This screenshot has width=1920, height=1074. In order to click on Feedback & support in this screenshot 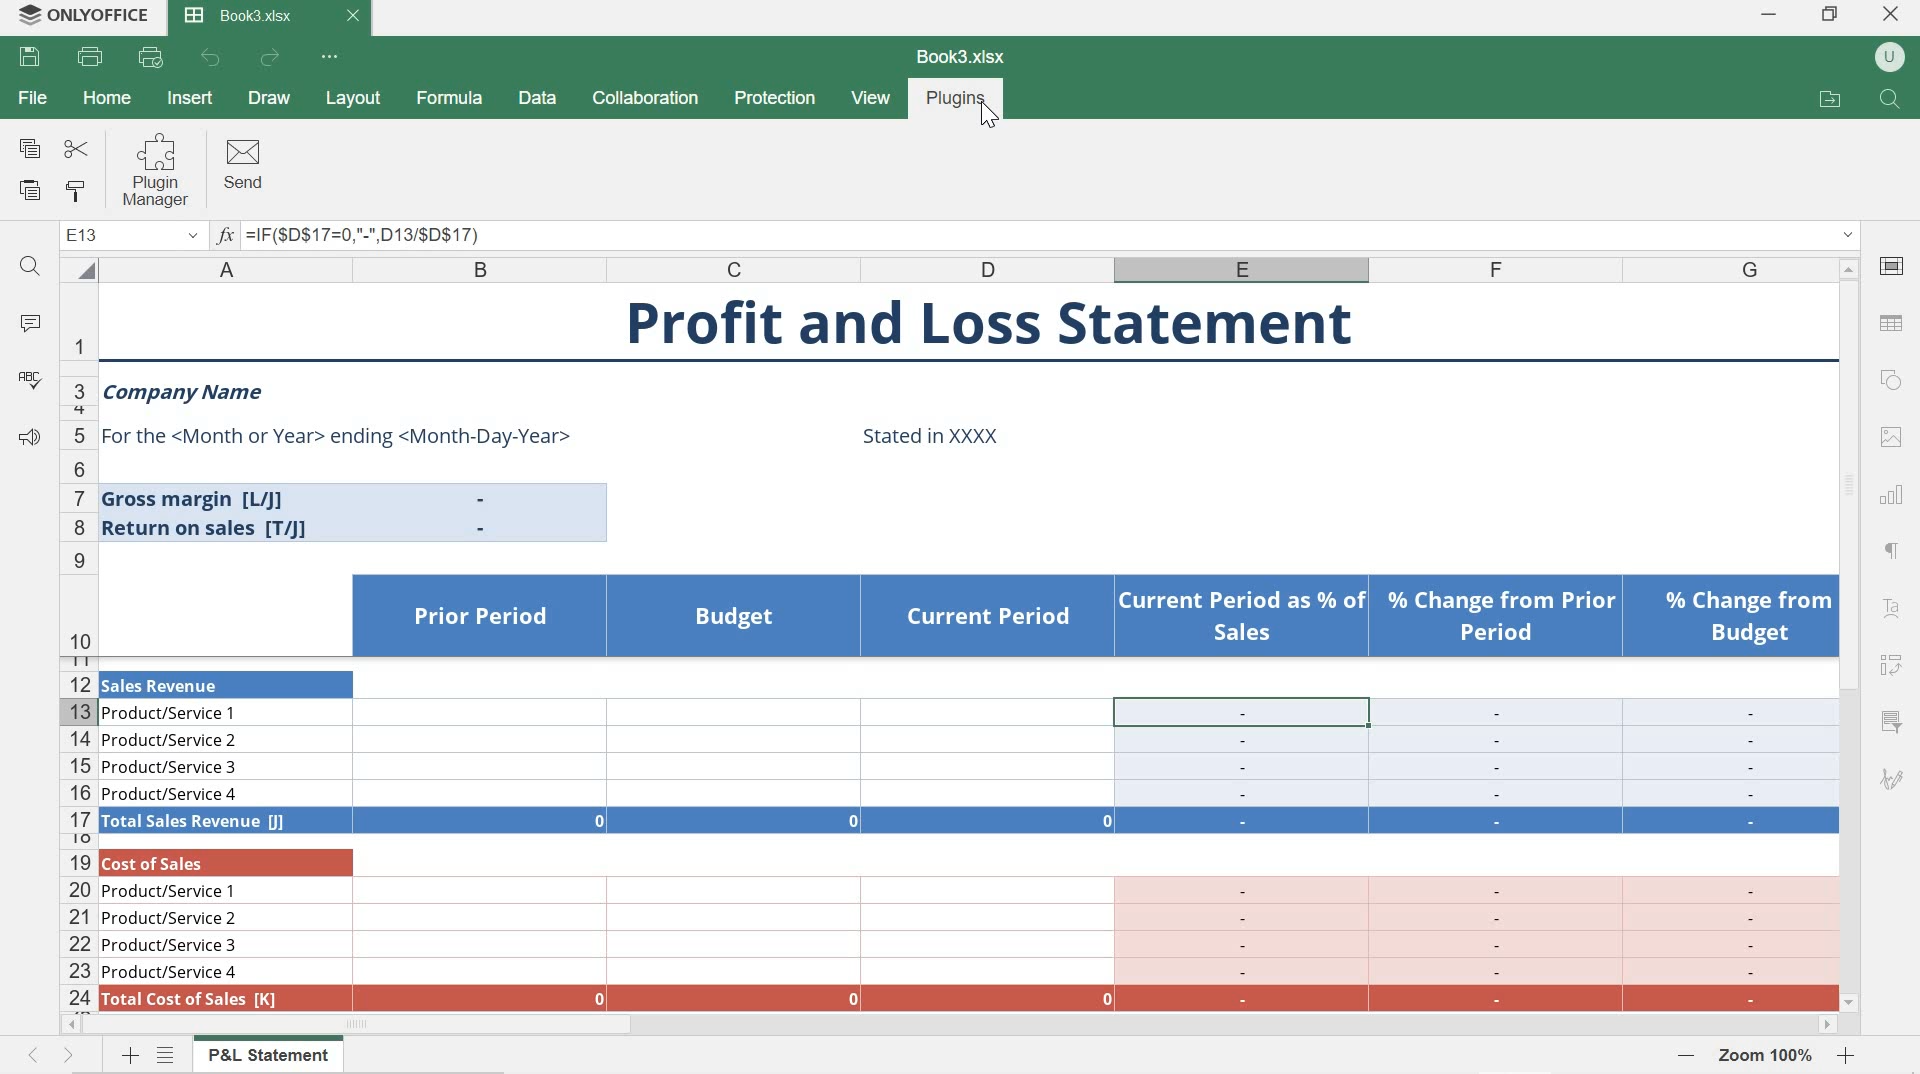, I will do `click(28, 440)`.